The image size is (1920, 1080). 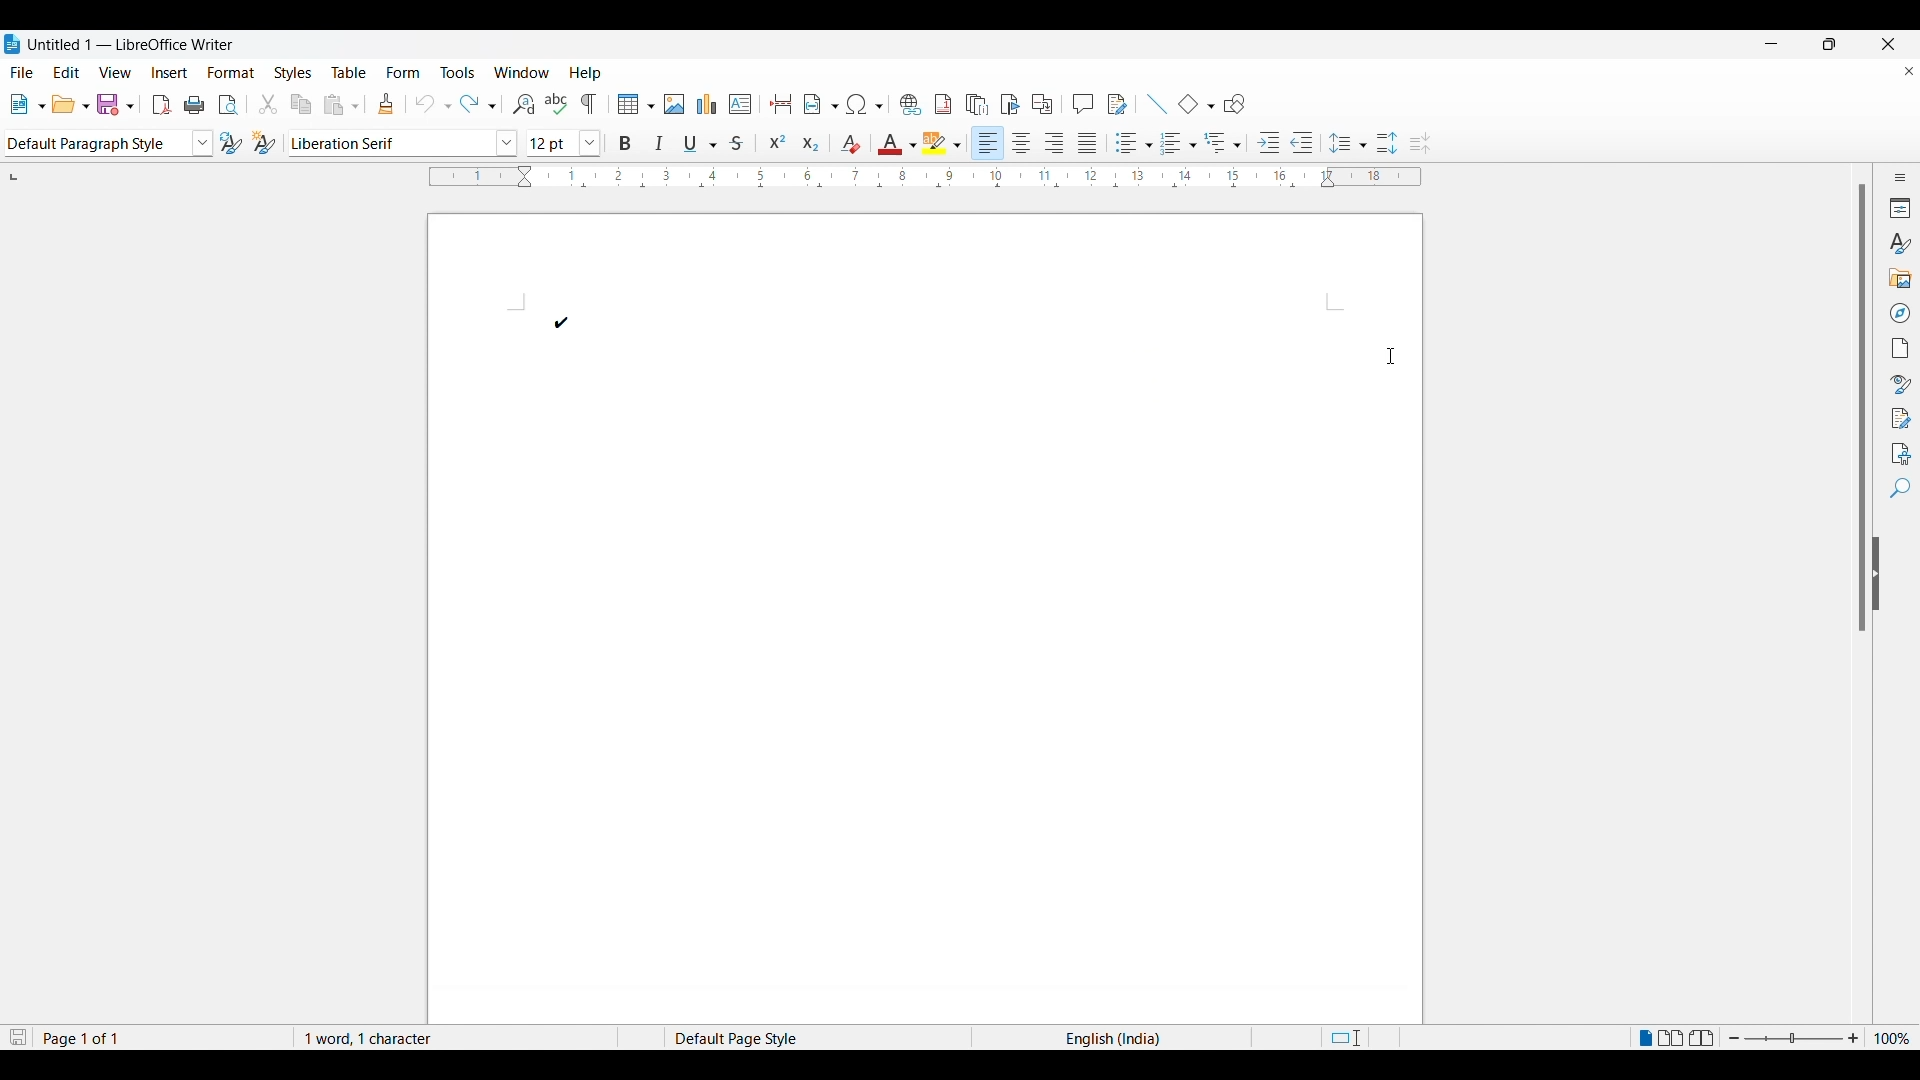 What do you see at coordinates (1223, 142) in the screenshot?
I see `Selected outline format` at bounding box center [1223, 142].